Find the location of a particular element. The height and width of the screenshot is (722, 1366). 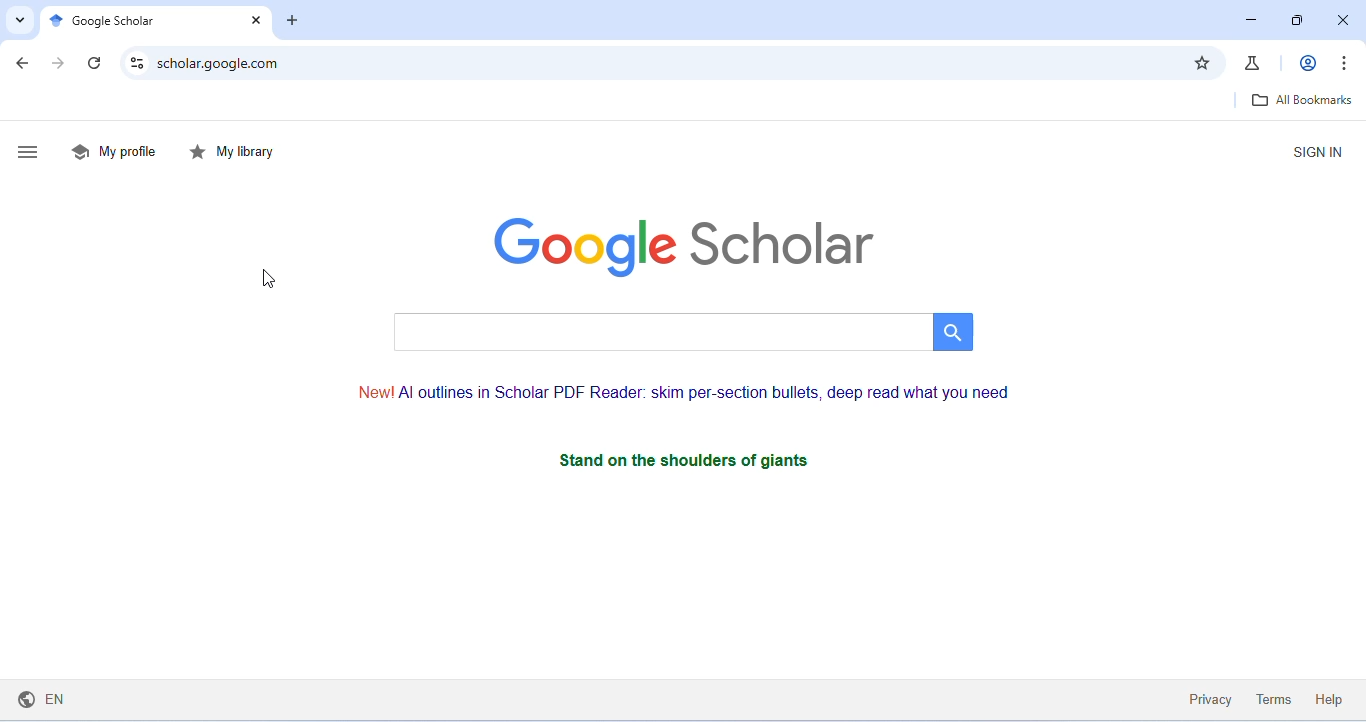

all bookmarks is located at coordinates (1298, 100).